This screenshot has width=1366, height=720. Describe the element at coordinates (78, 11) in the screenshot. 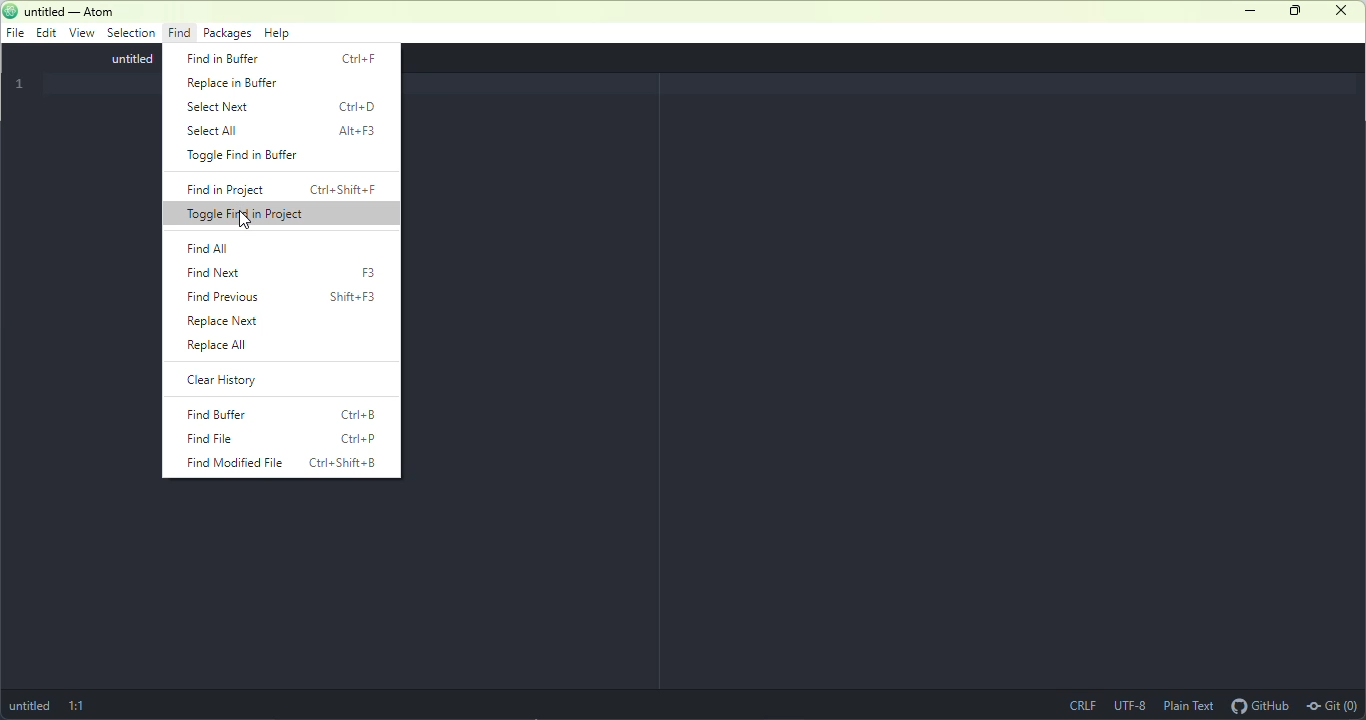

I see `untitled-atom` at that location.